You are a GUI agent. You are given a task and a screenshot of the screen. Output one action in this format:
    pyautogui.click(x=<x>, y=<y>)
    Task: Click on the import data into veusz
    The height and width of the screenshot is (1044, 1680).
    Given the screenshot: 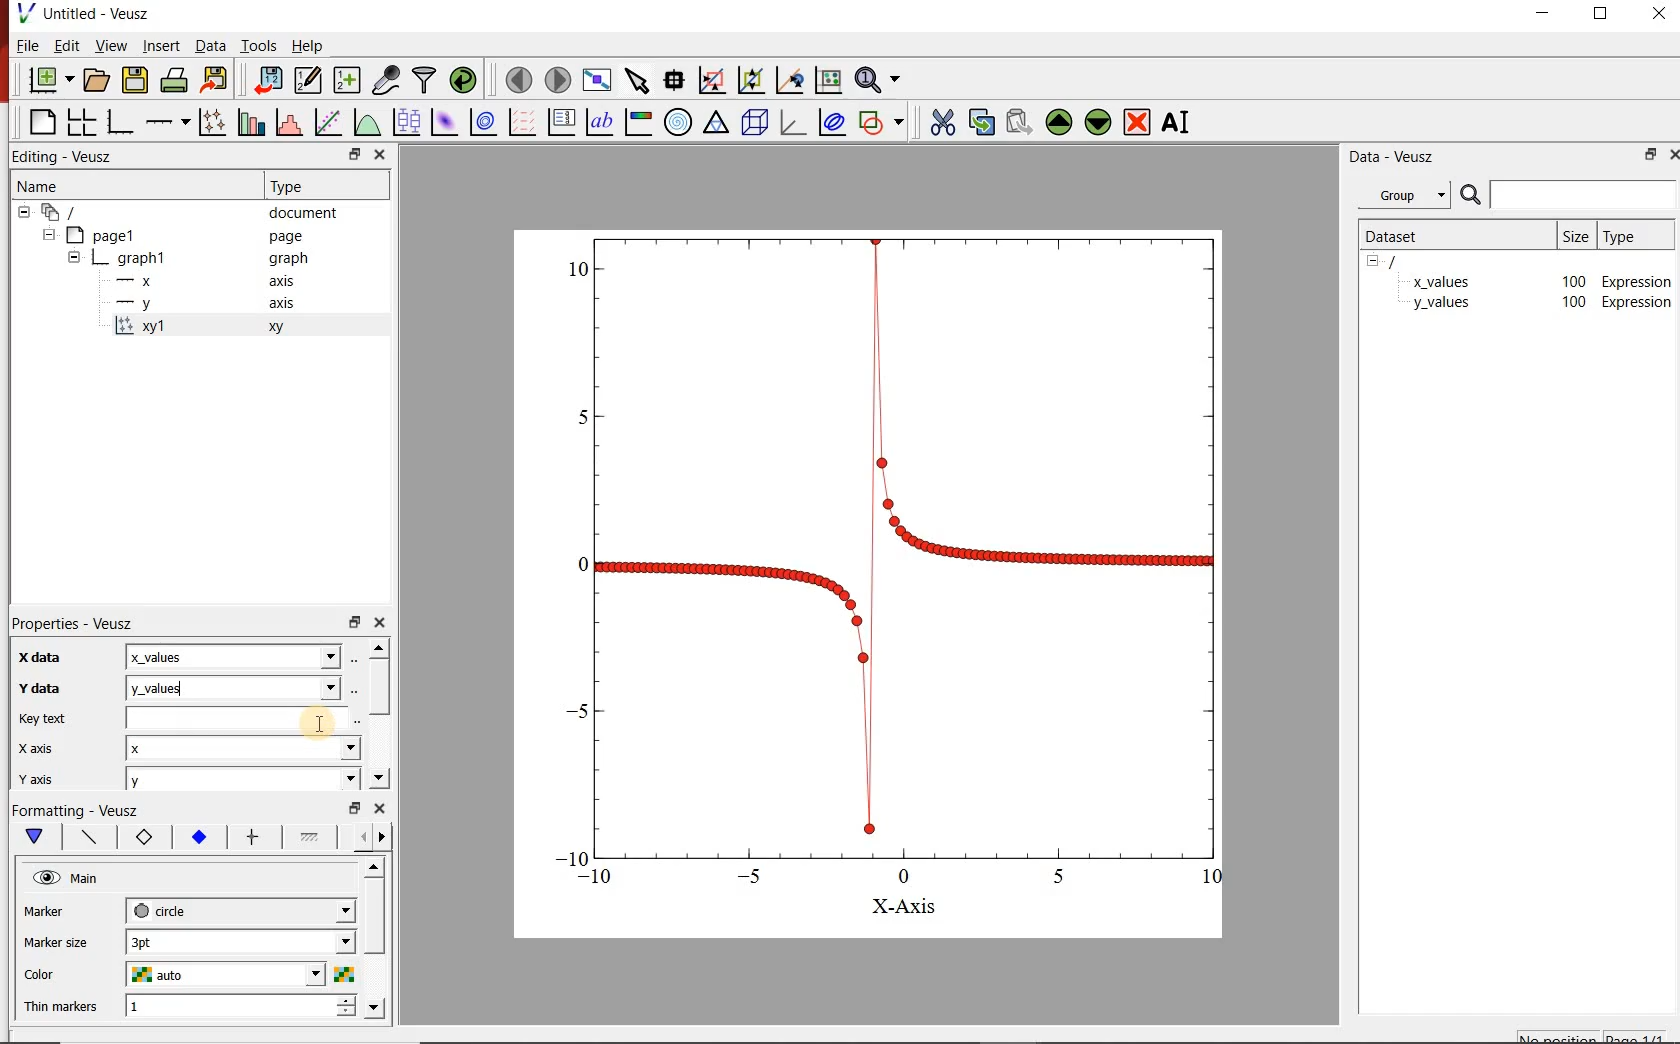 What is the action you would take?
    pyautogui.click(x=268, y=80)
    